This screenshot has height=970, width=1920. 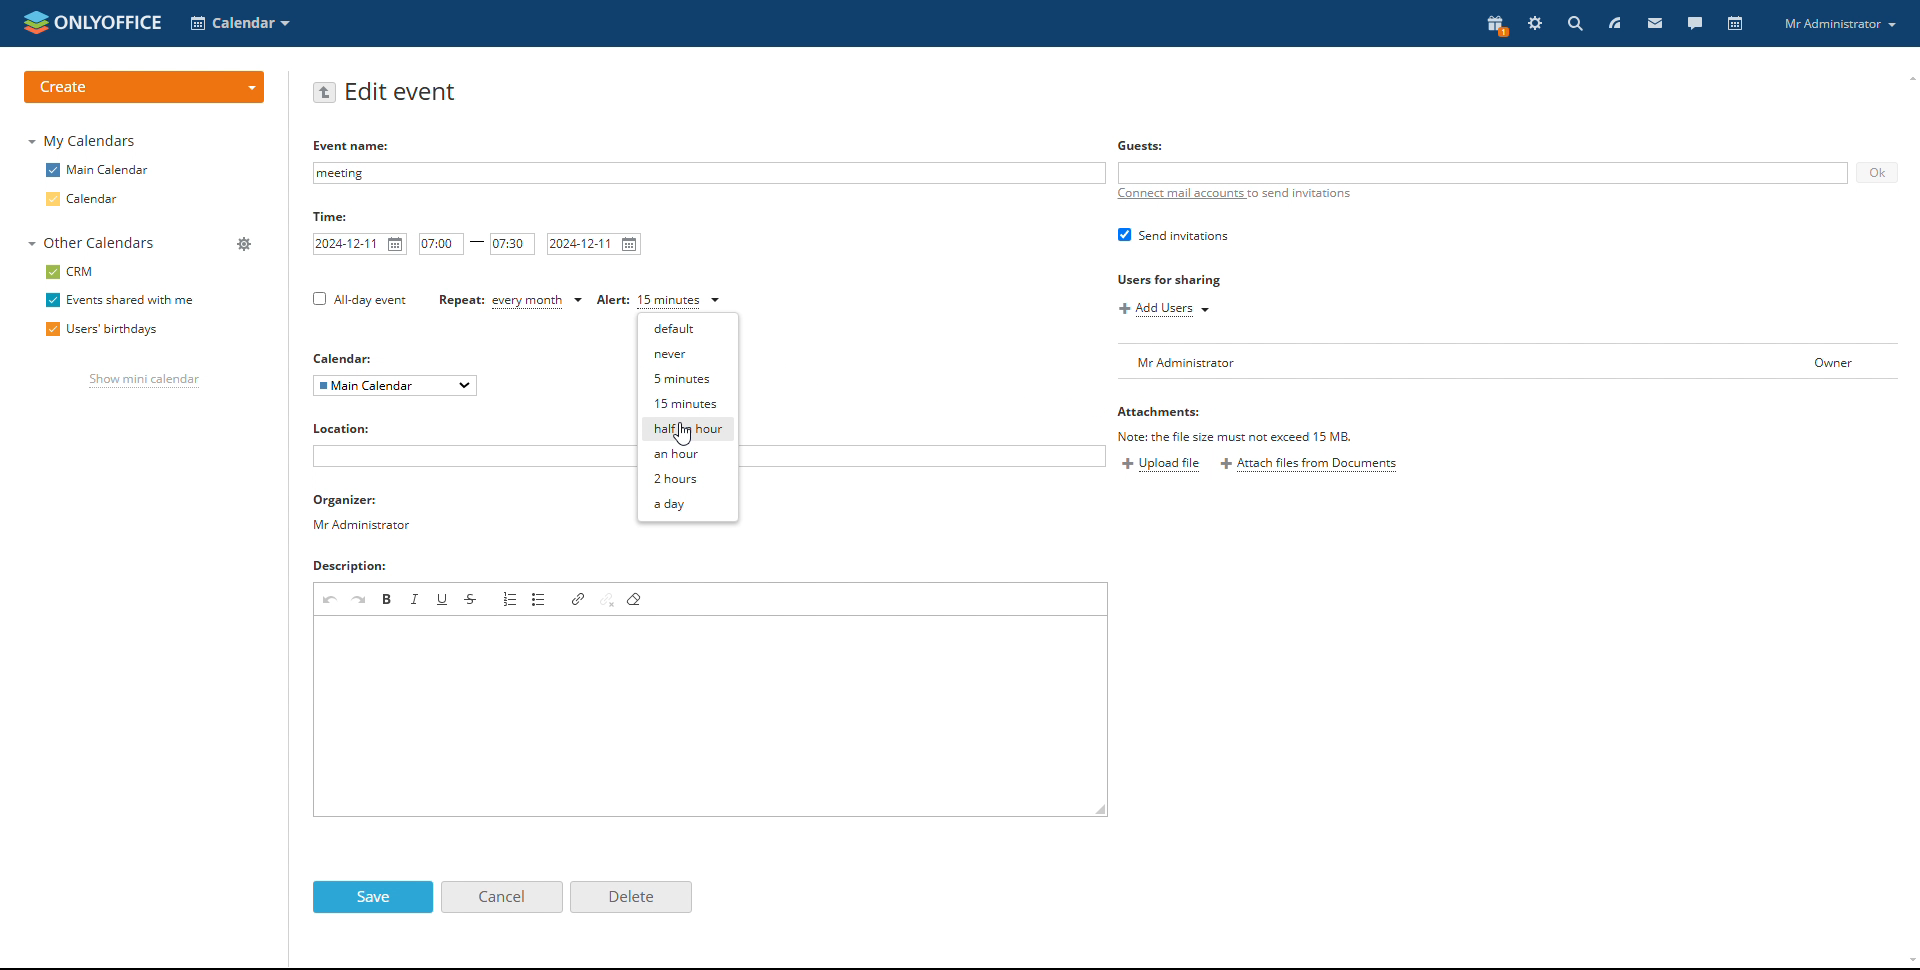 What do you see at coordinates (1534, 23) in the screenshot?
I see `settings` at bounding box center [1534, 23].